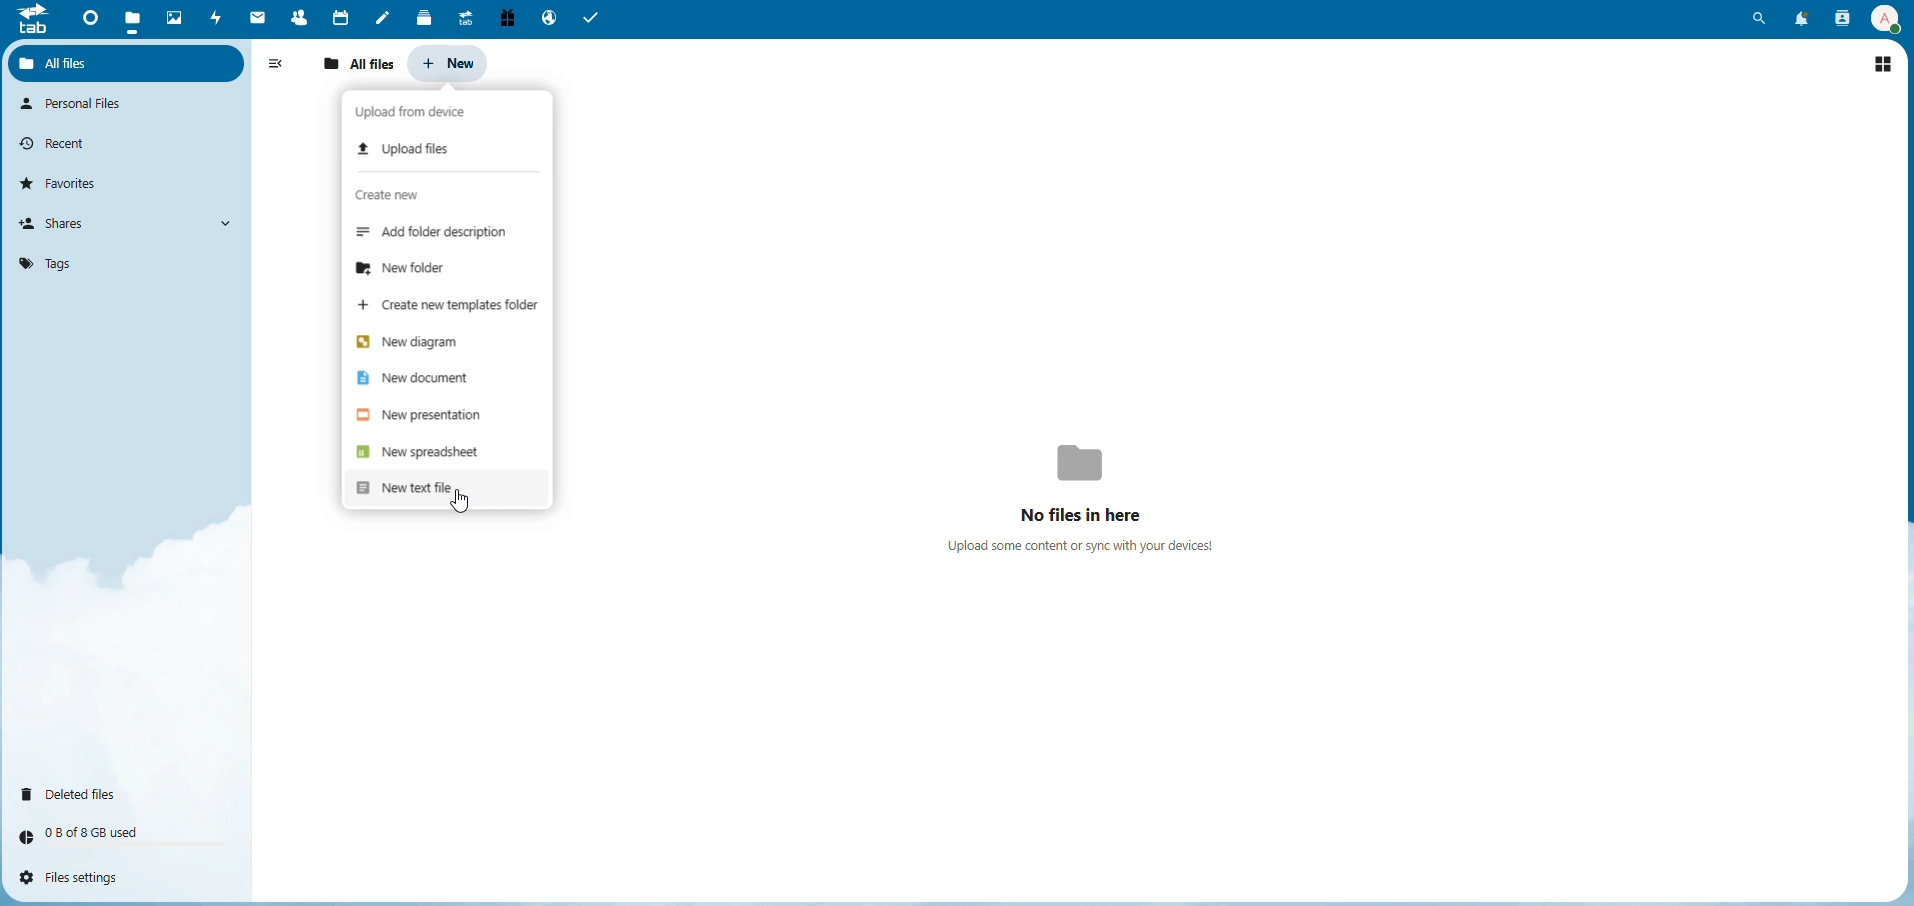  Describe the element at coordinates (77, 62) in the screenshot. I see `All Files` at that location.